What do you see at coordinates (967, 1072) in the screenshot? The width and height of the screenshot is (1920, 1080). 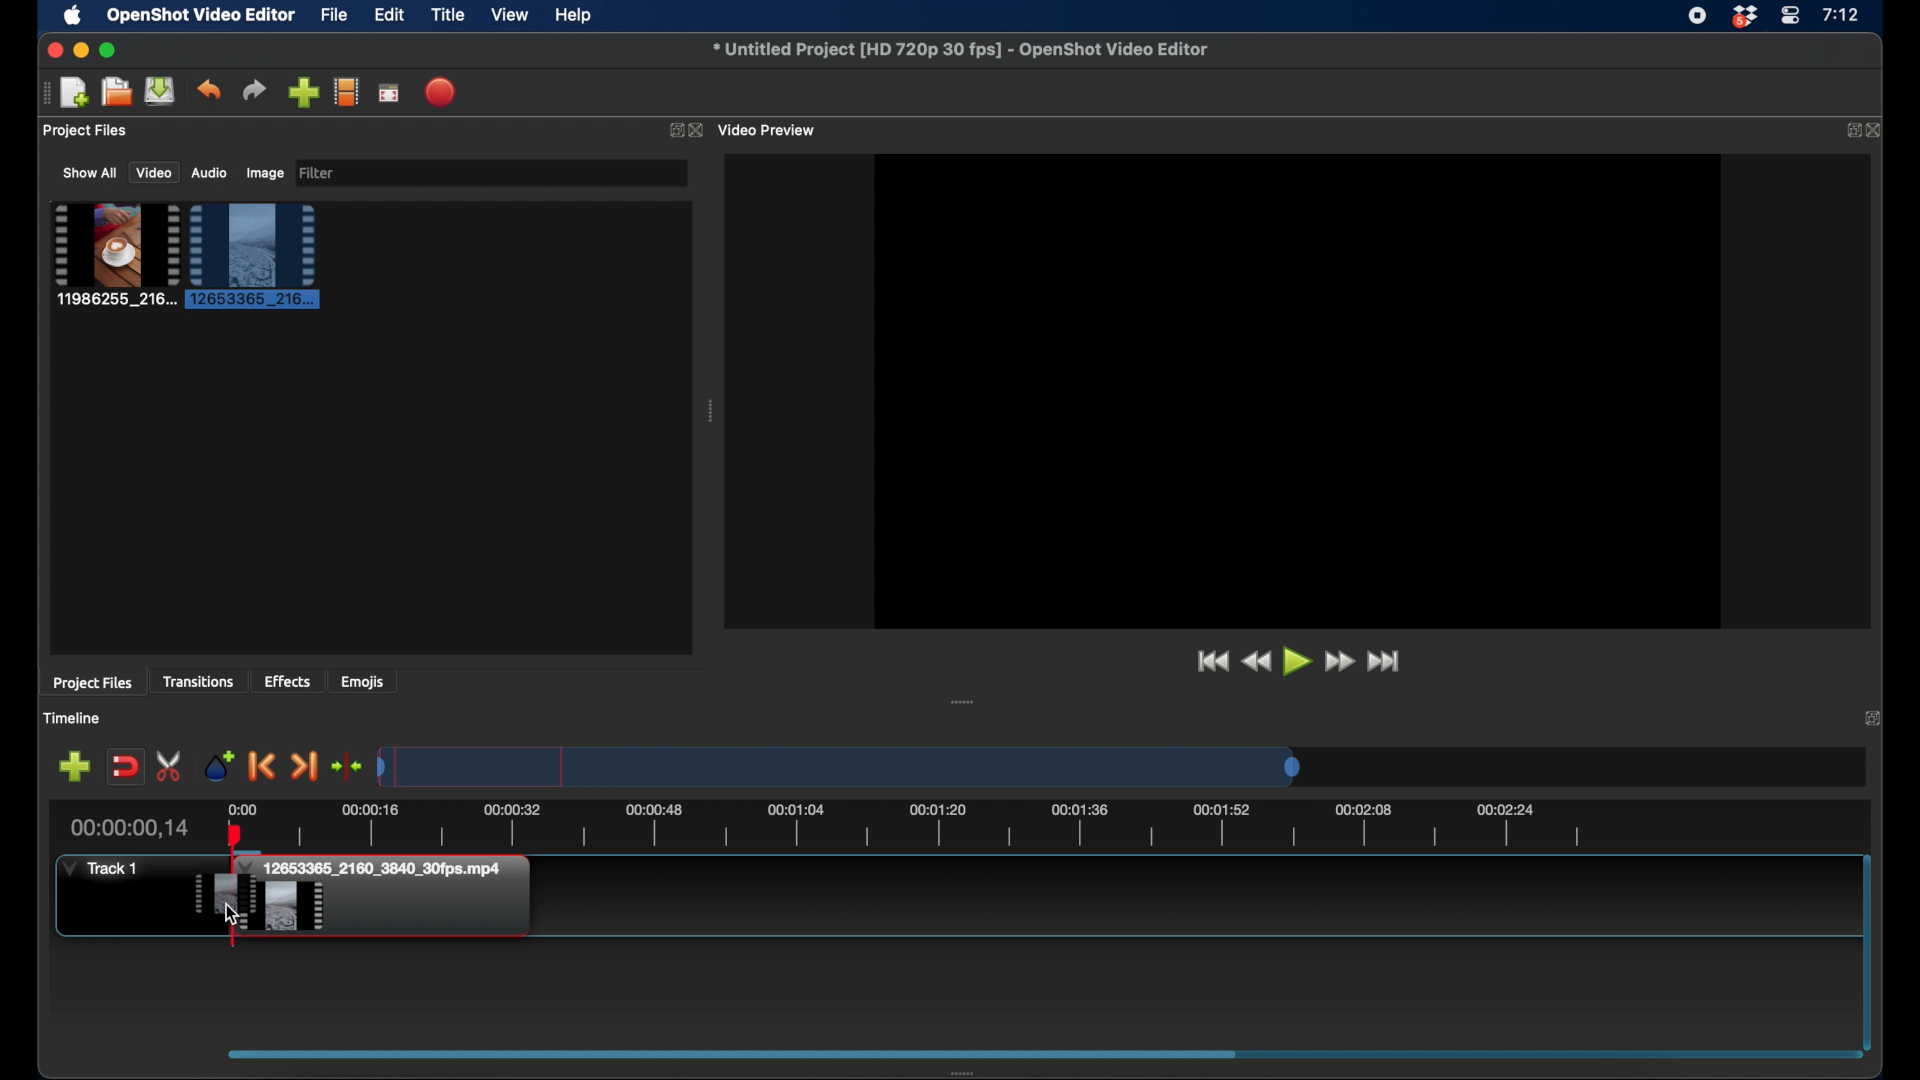 I see `drag handle` at bounding box center [967, 1072].